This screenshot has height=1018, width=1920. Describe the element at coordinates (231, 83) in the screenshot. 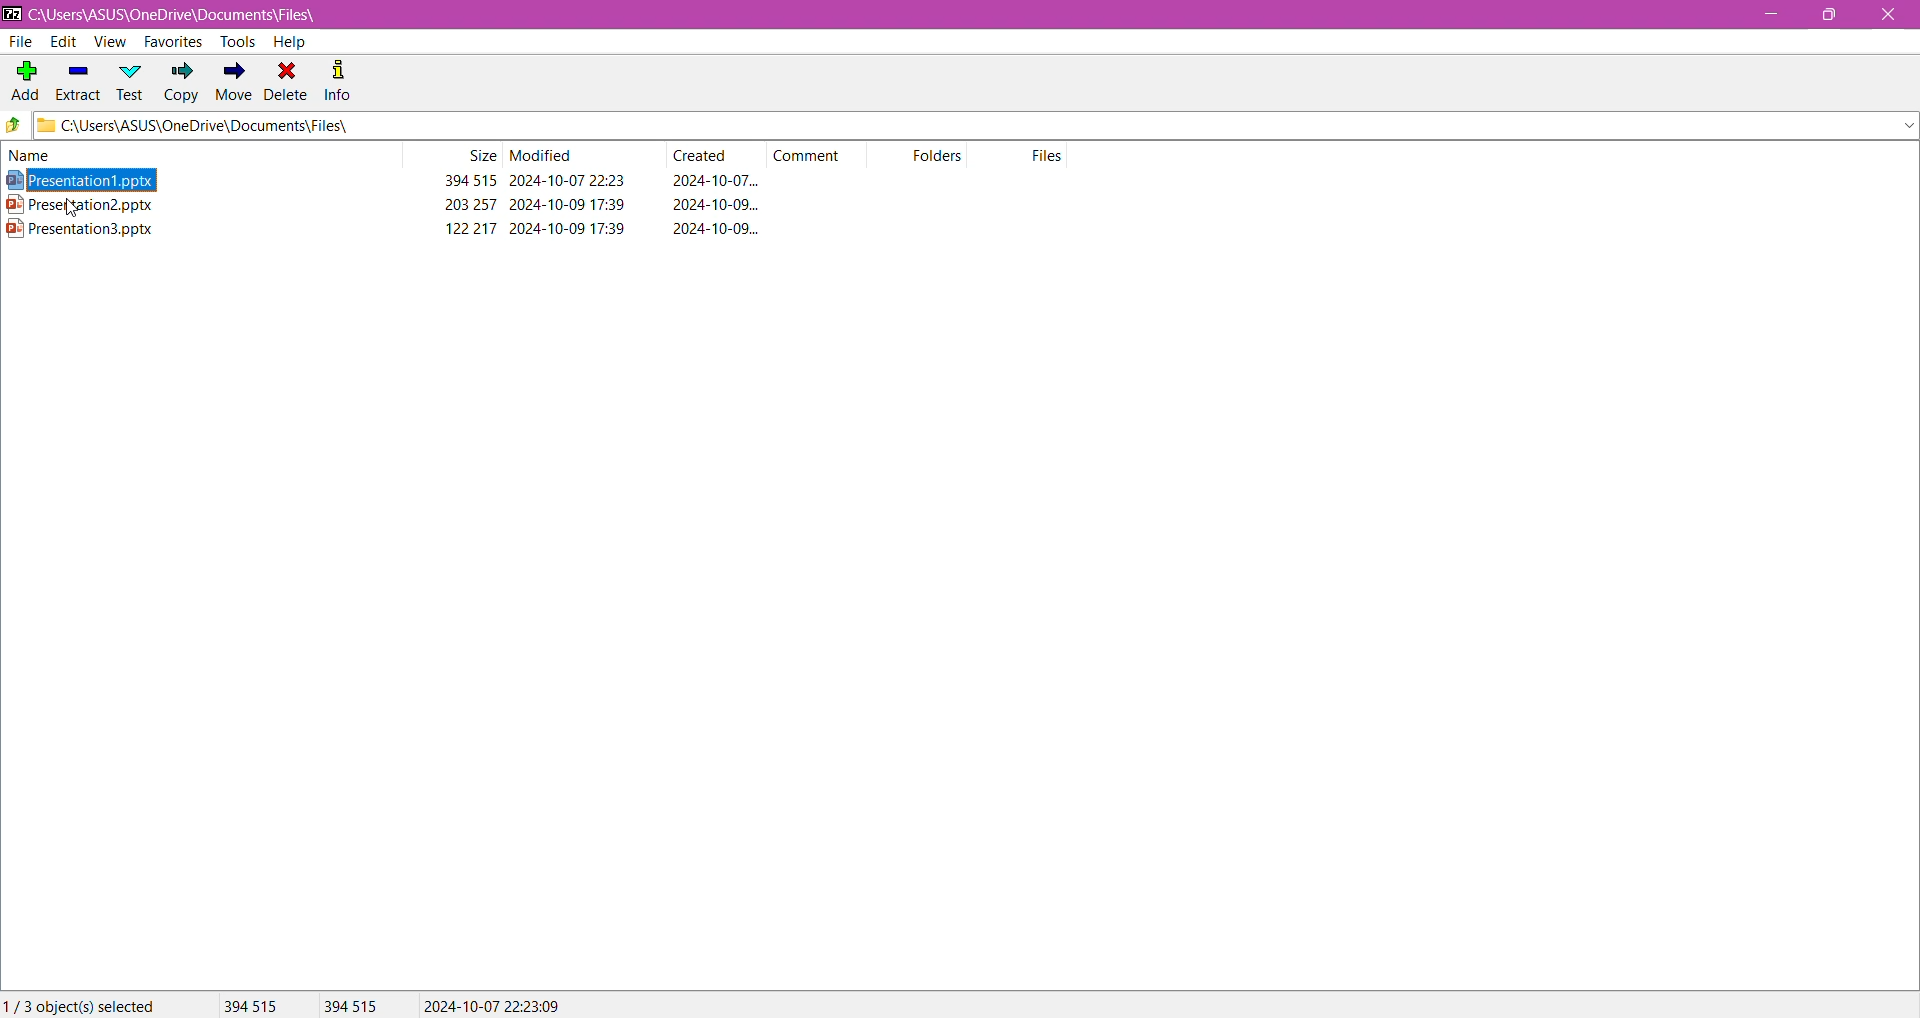

I see `Move` at that location.